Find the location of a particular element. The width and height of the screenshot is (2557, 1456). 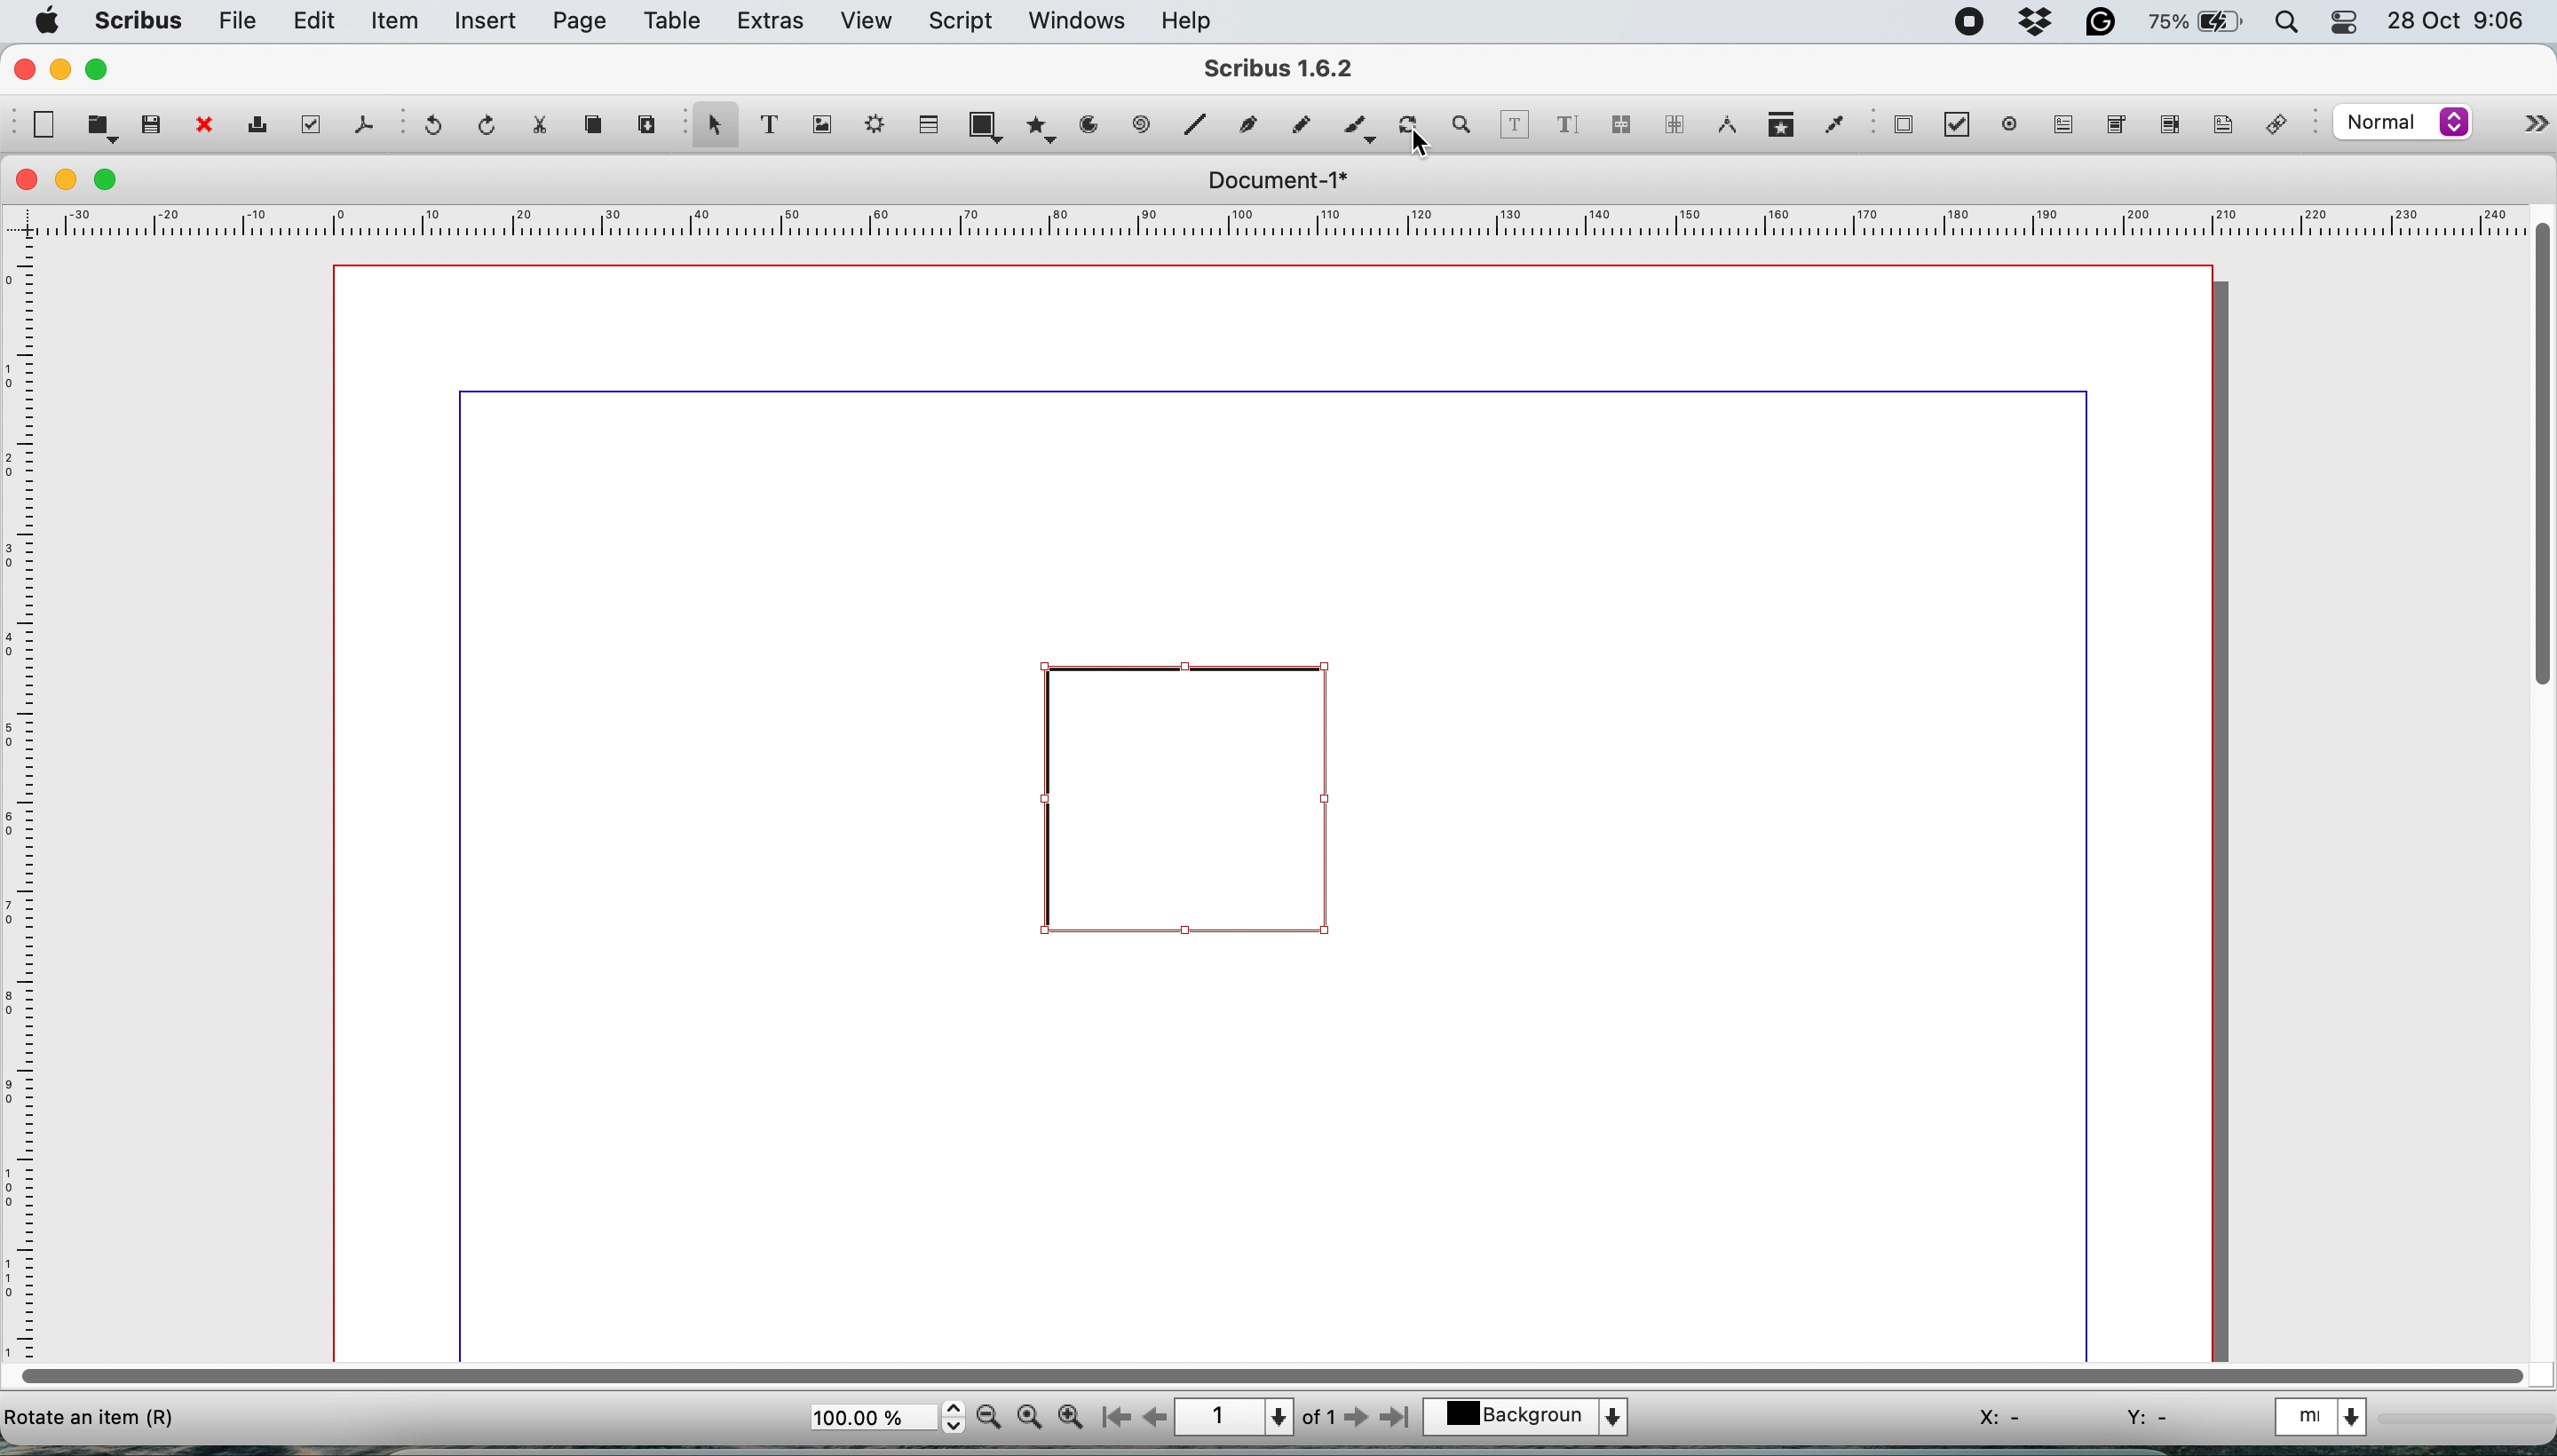

edit is located at coordinates (318, 22).